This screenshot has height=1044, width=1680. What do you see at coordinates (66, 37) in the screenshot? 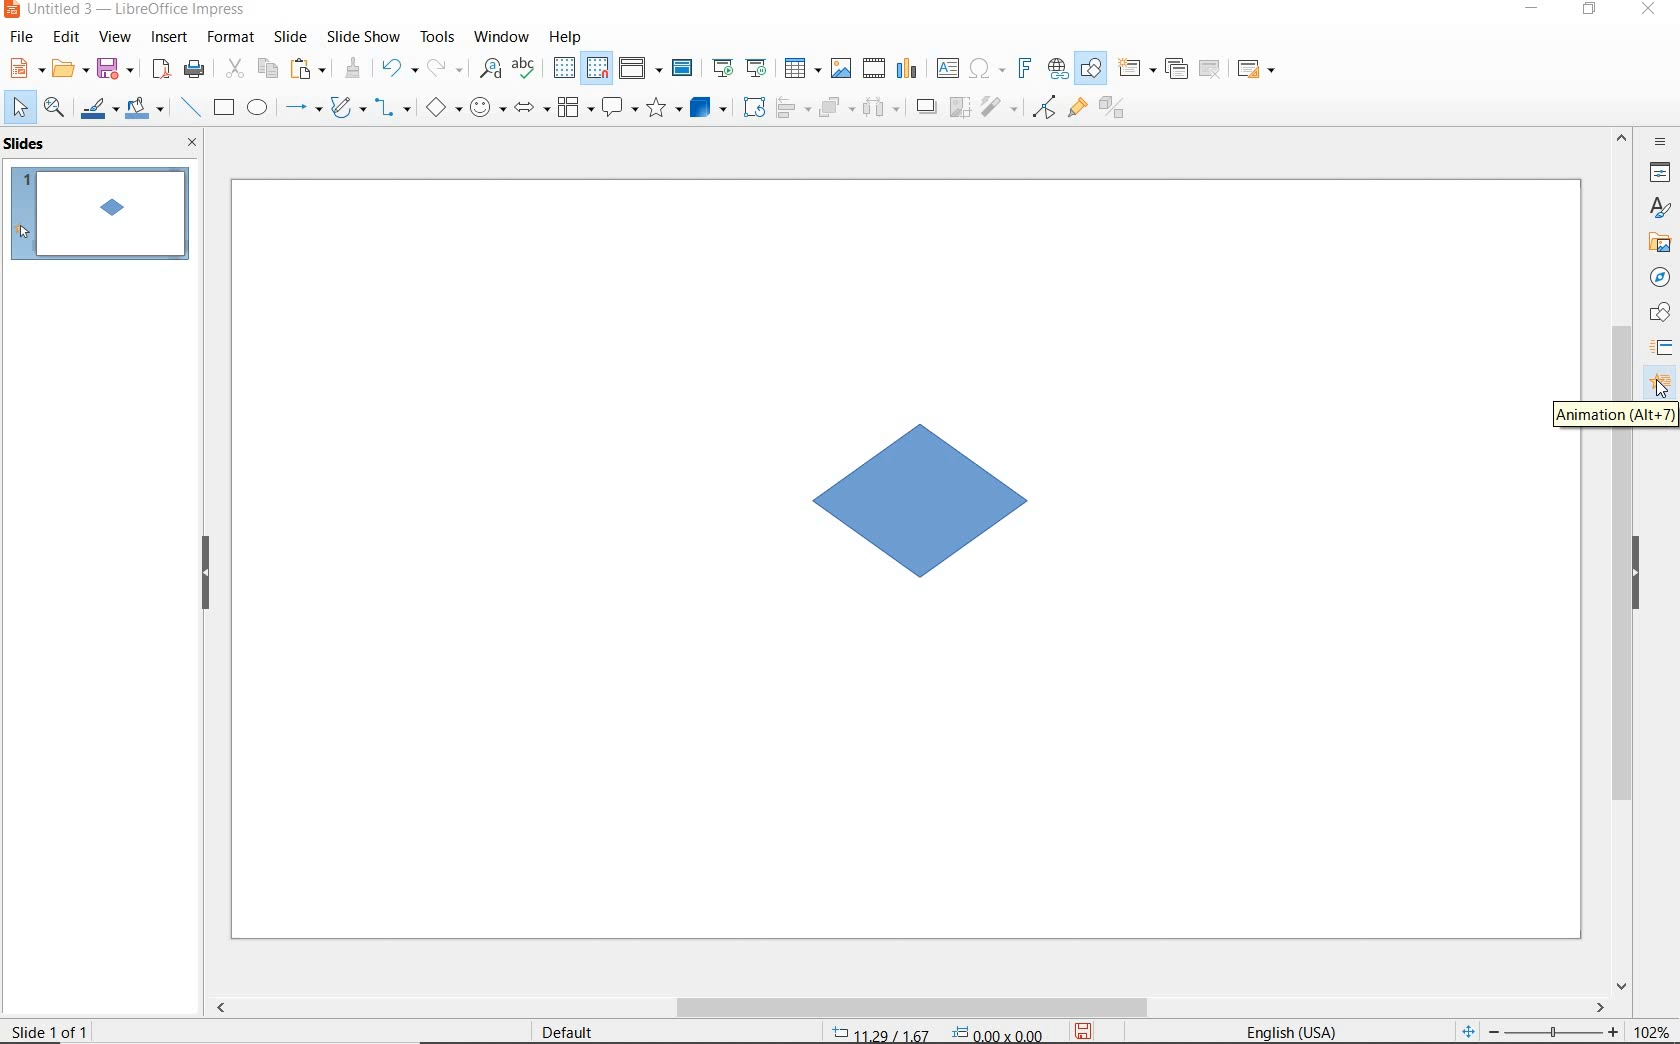
I see `edit` at bounding box center [66, 37].